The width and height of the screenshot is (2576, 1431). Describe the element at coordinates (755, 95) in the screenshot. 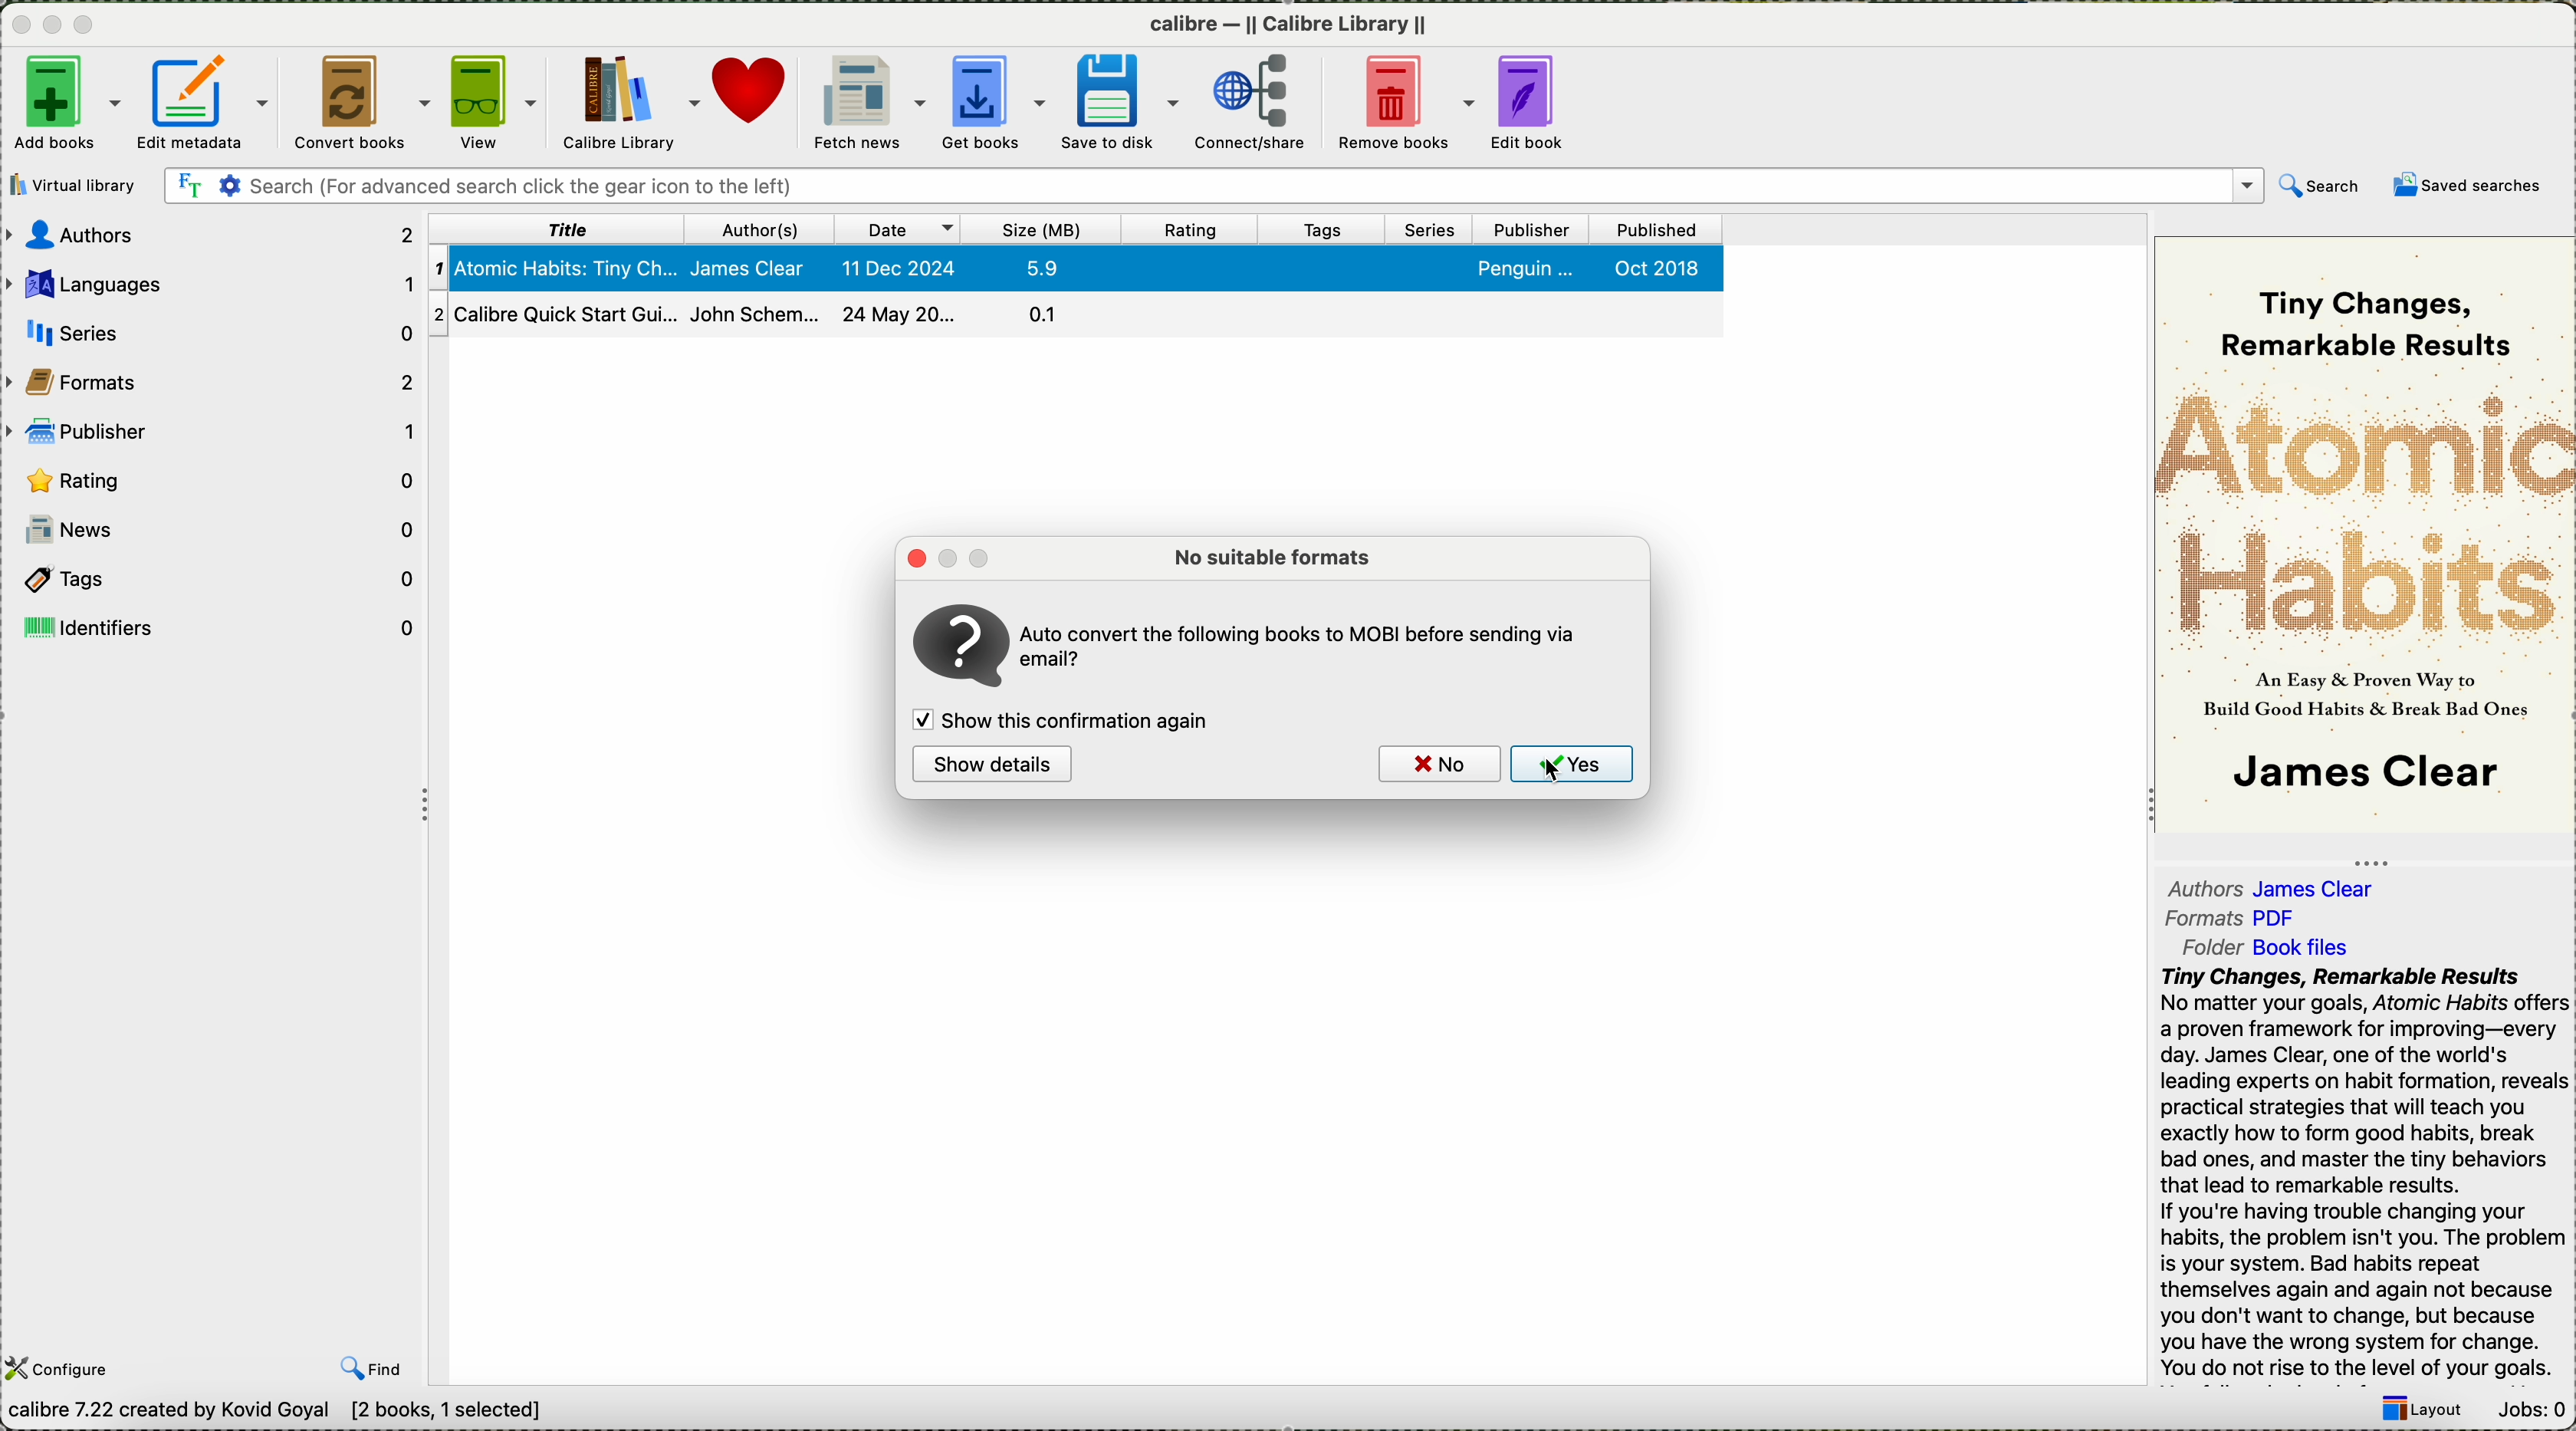

I see `donate` at that location.